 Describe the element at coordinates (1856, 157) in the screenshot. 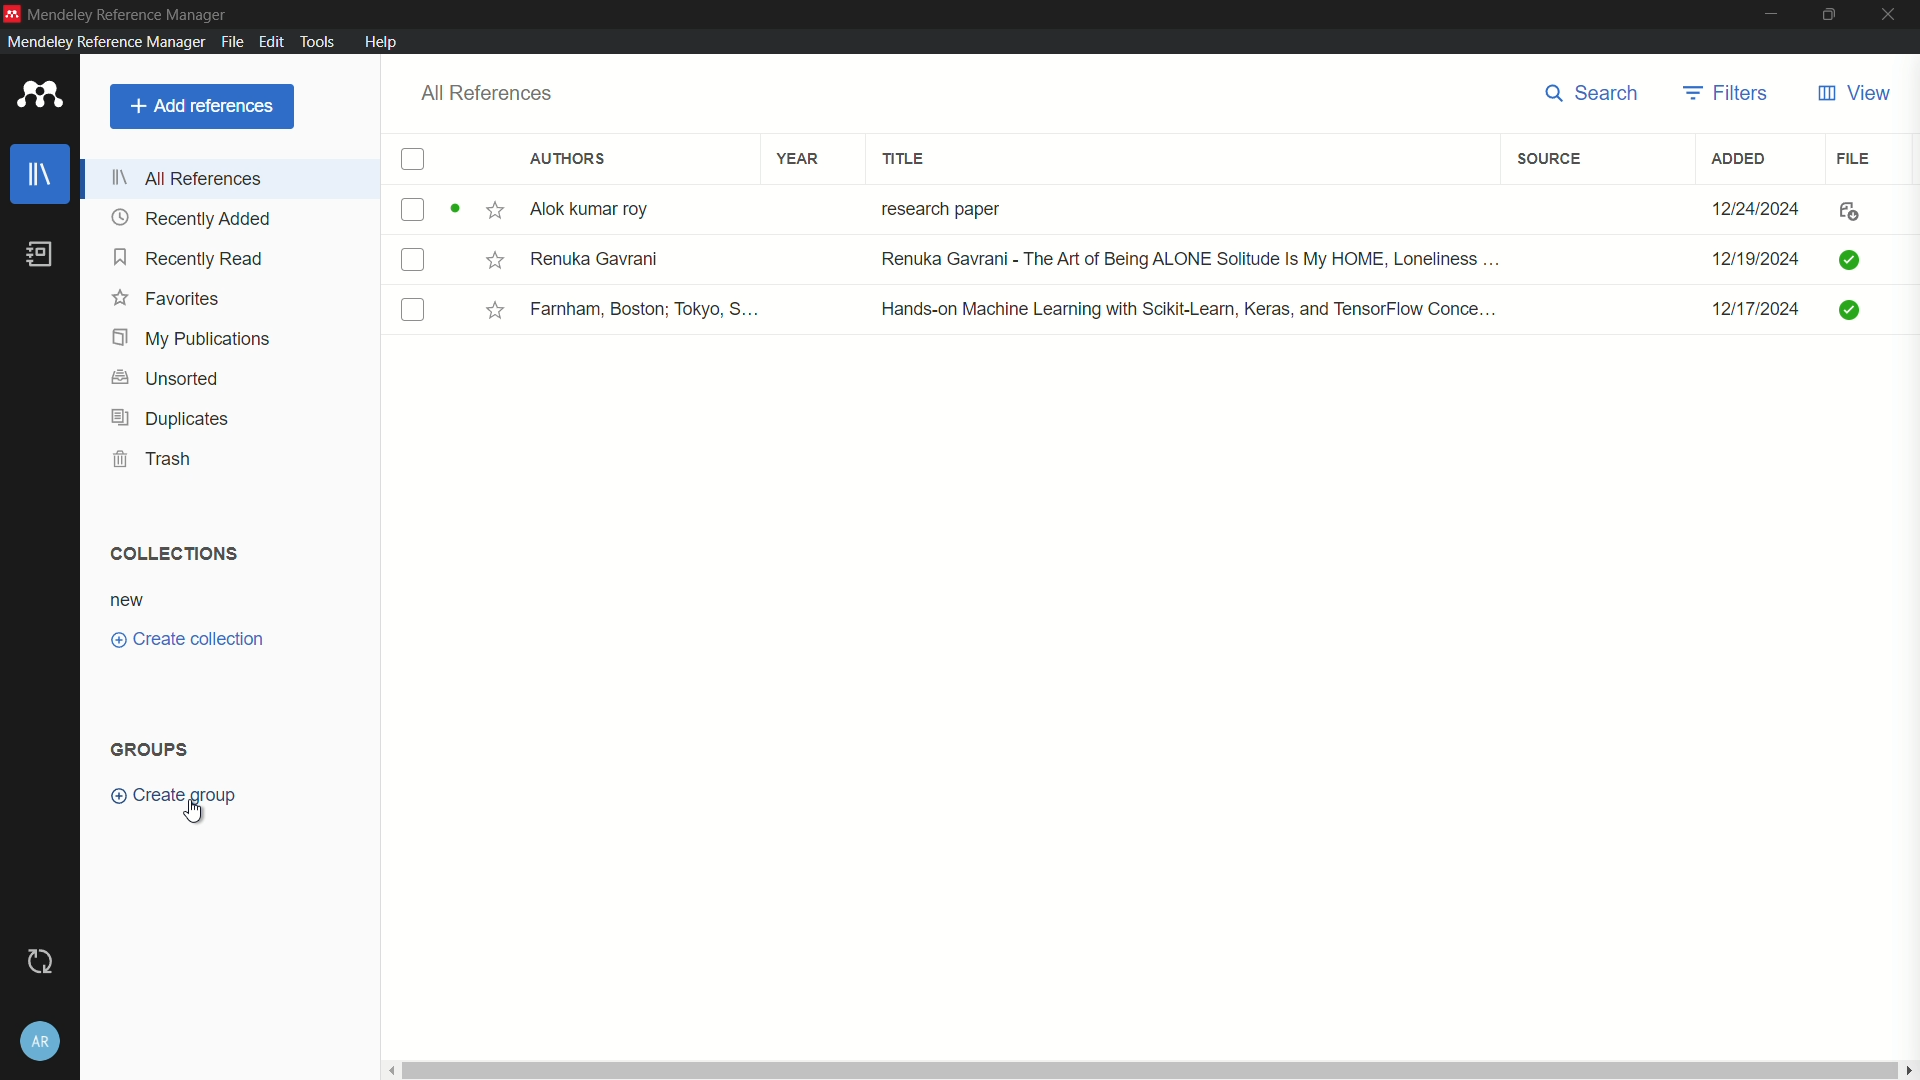

I see `file` at that location.